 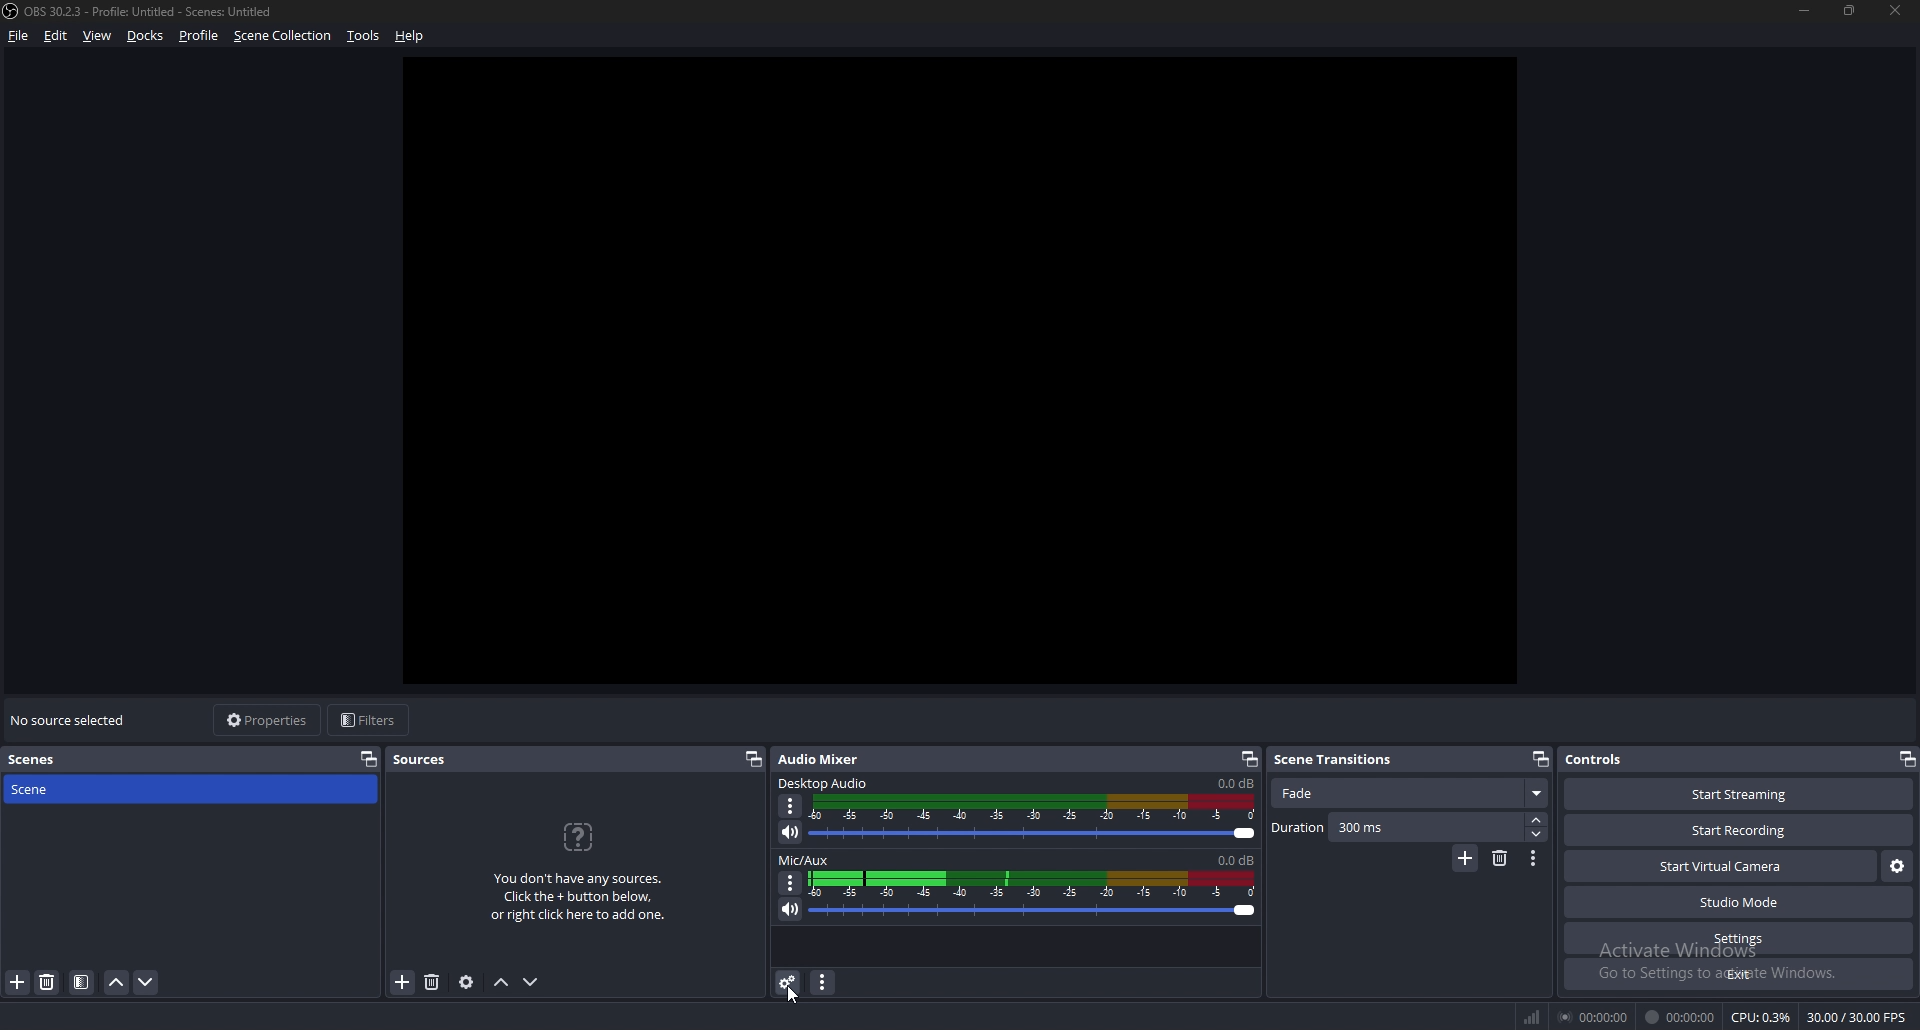 I want to click on delete source, so click(x=434, y=981).